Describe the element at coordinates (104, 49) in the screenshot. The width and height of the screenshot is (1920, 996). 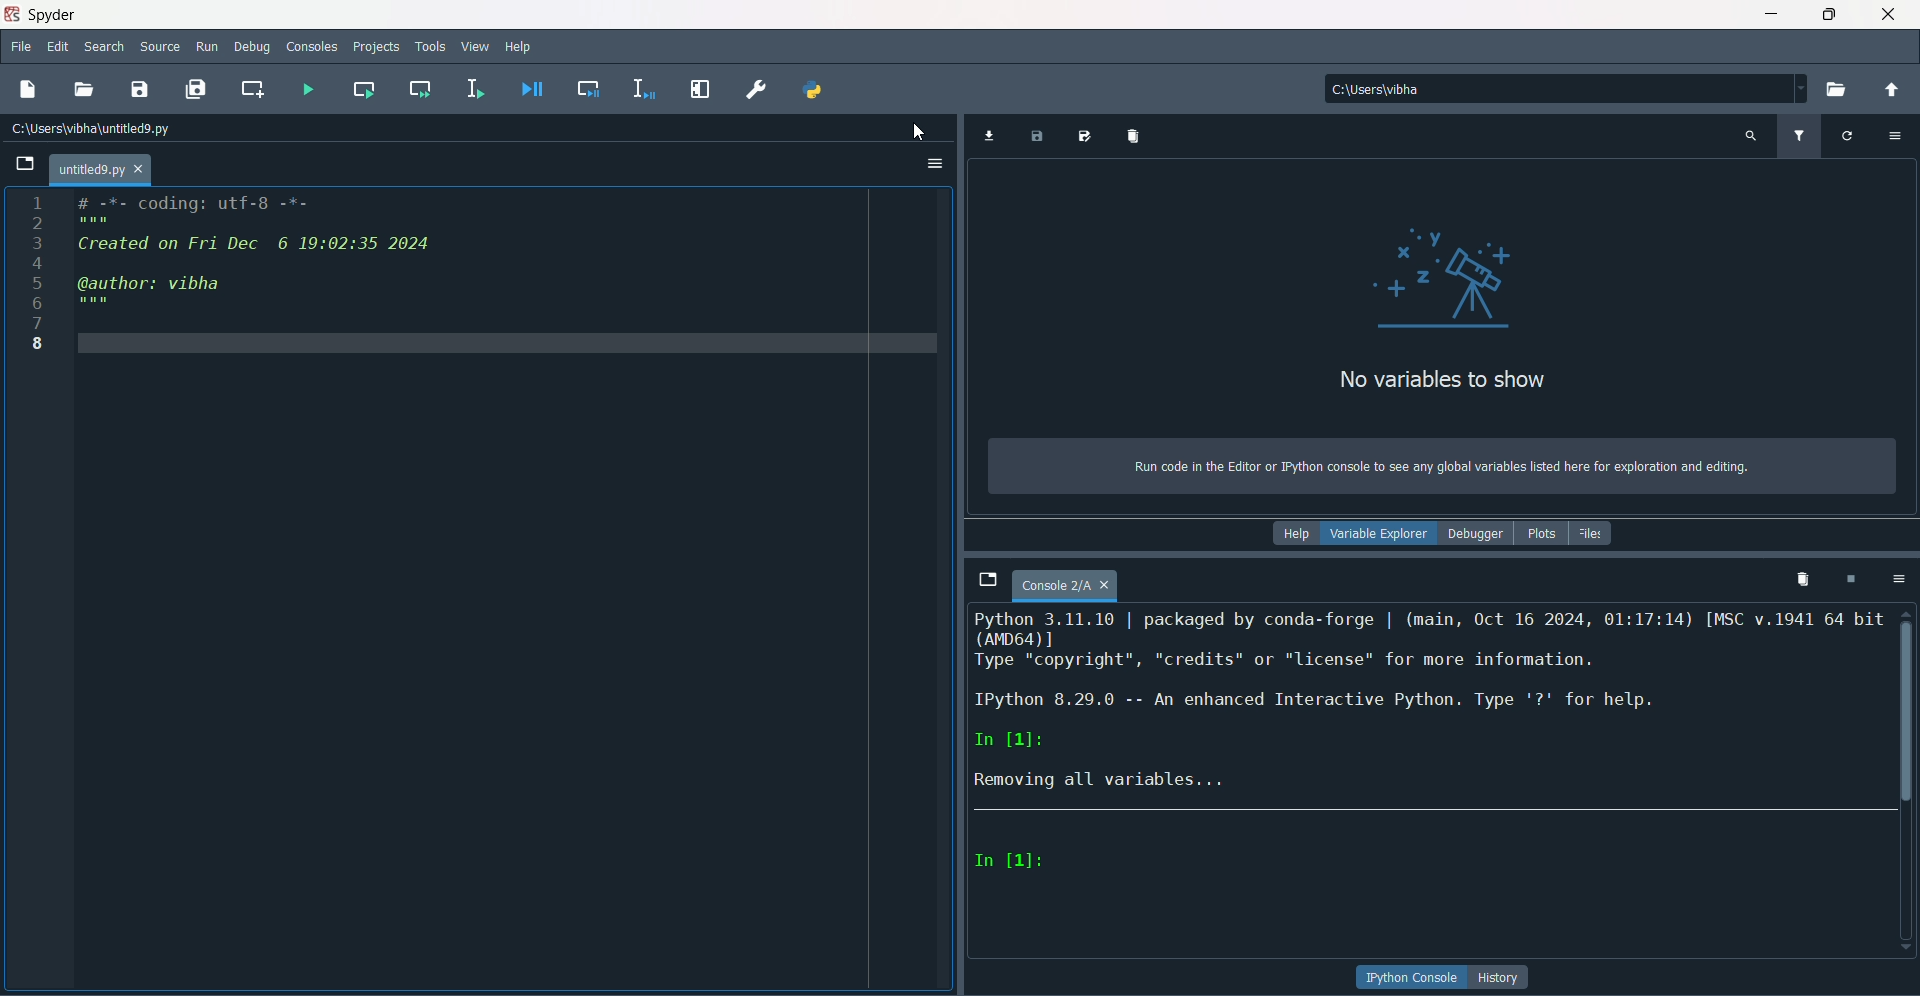
I see `search` at that location.